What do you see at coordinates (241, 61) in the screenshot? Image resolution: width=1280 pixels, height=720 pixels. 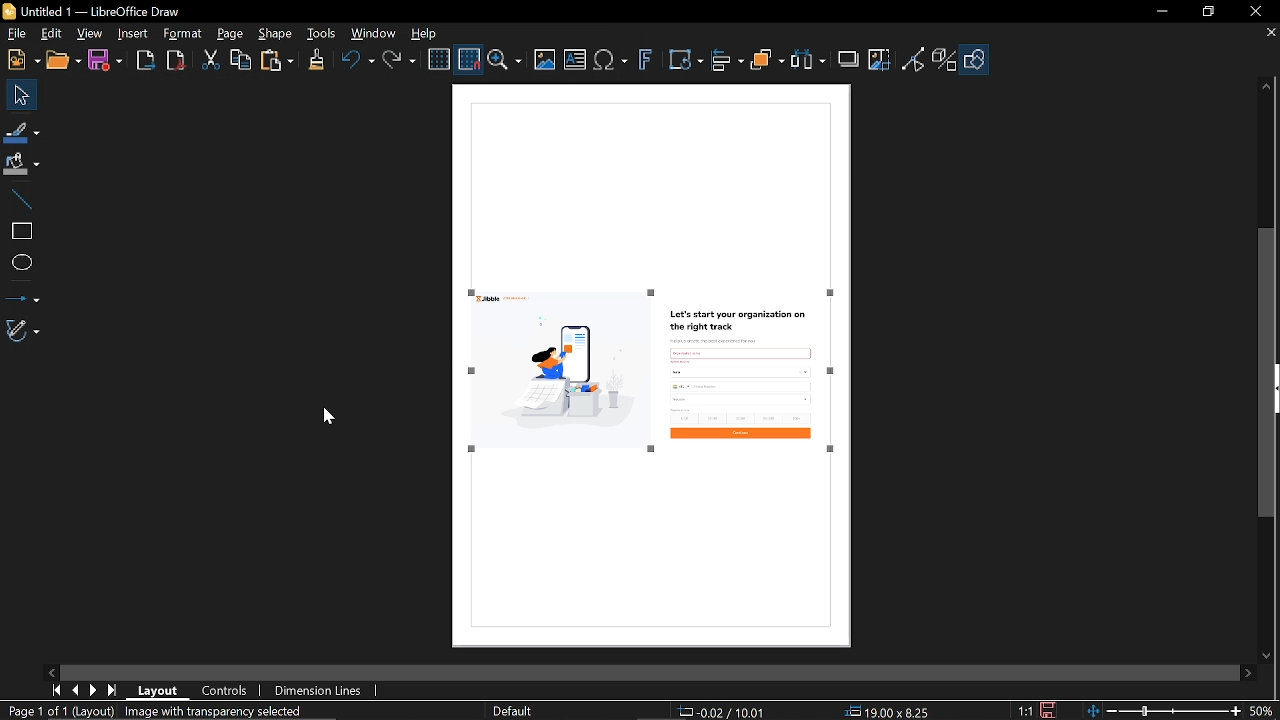 I see `Copy` at bounding box center [241, 61].